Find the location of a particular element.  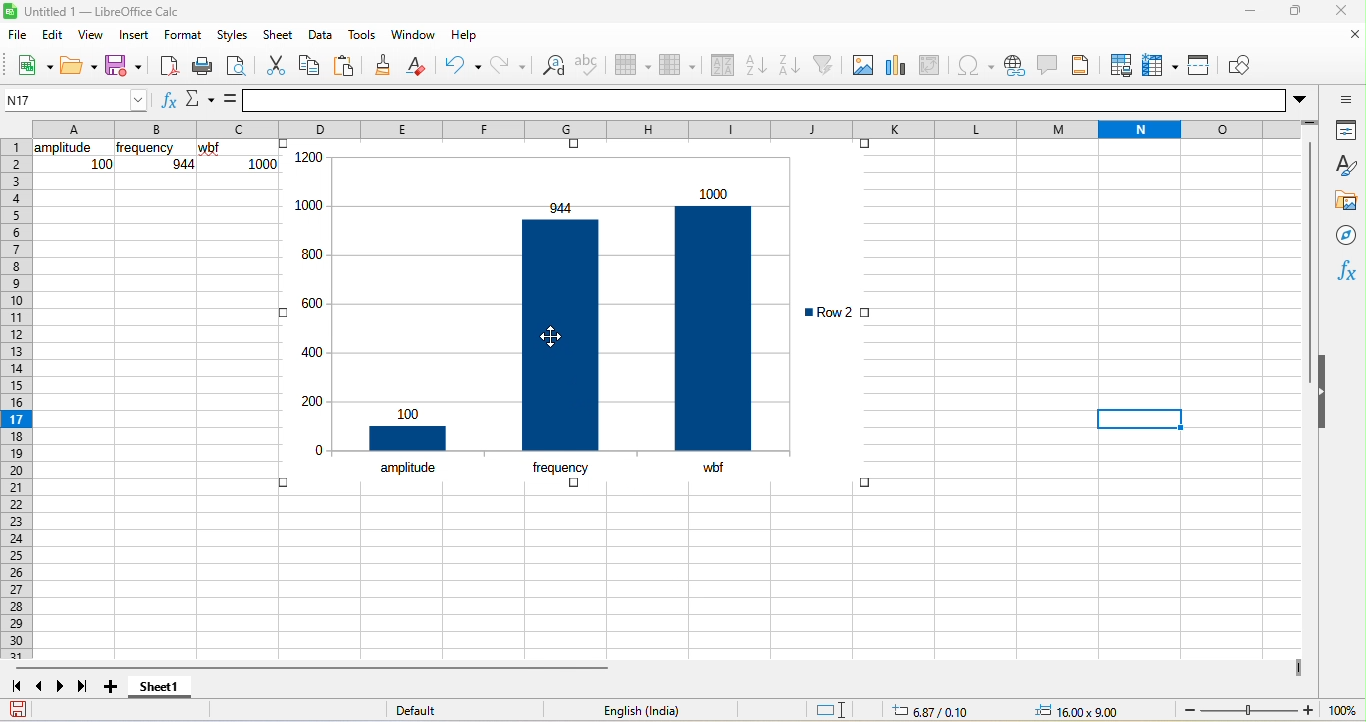

frequency is located at coordinates (560, 466).